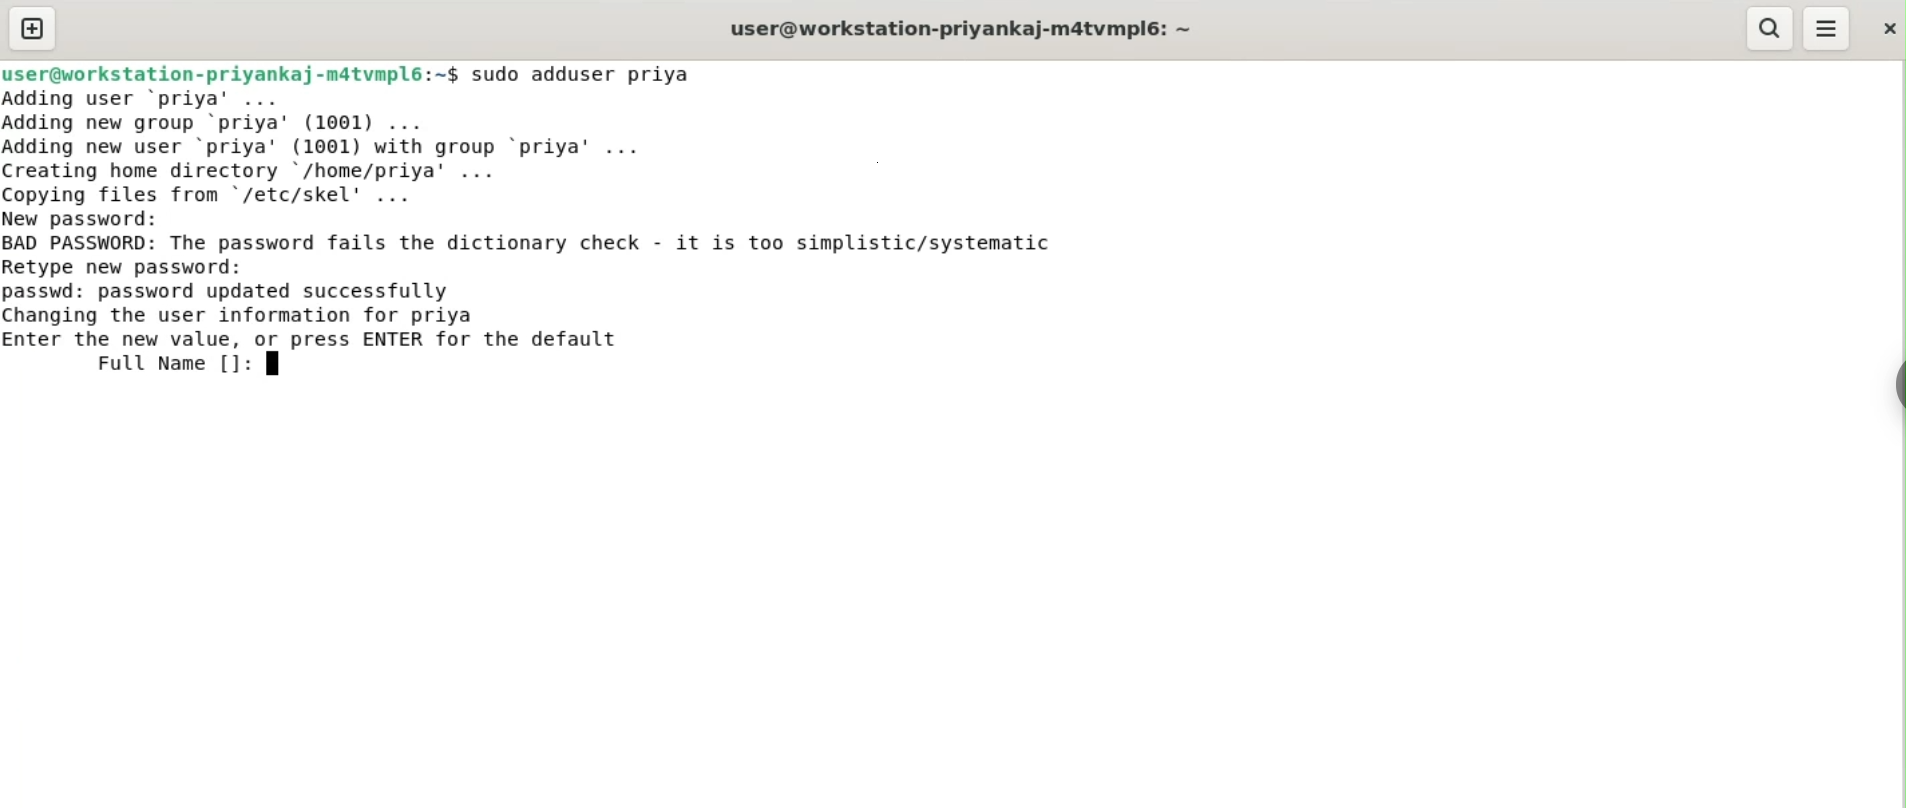  I want to click on Adding user ‘priya’ ...

Adding new group ‘priya’ (1001) ...

Adding new user ‘priya' (1001) with group ‘priya’ ...
Creating home directory /home/priya’ ...

Copving files from "/etc/skel' ..., so click(387, 145).